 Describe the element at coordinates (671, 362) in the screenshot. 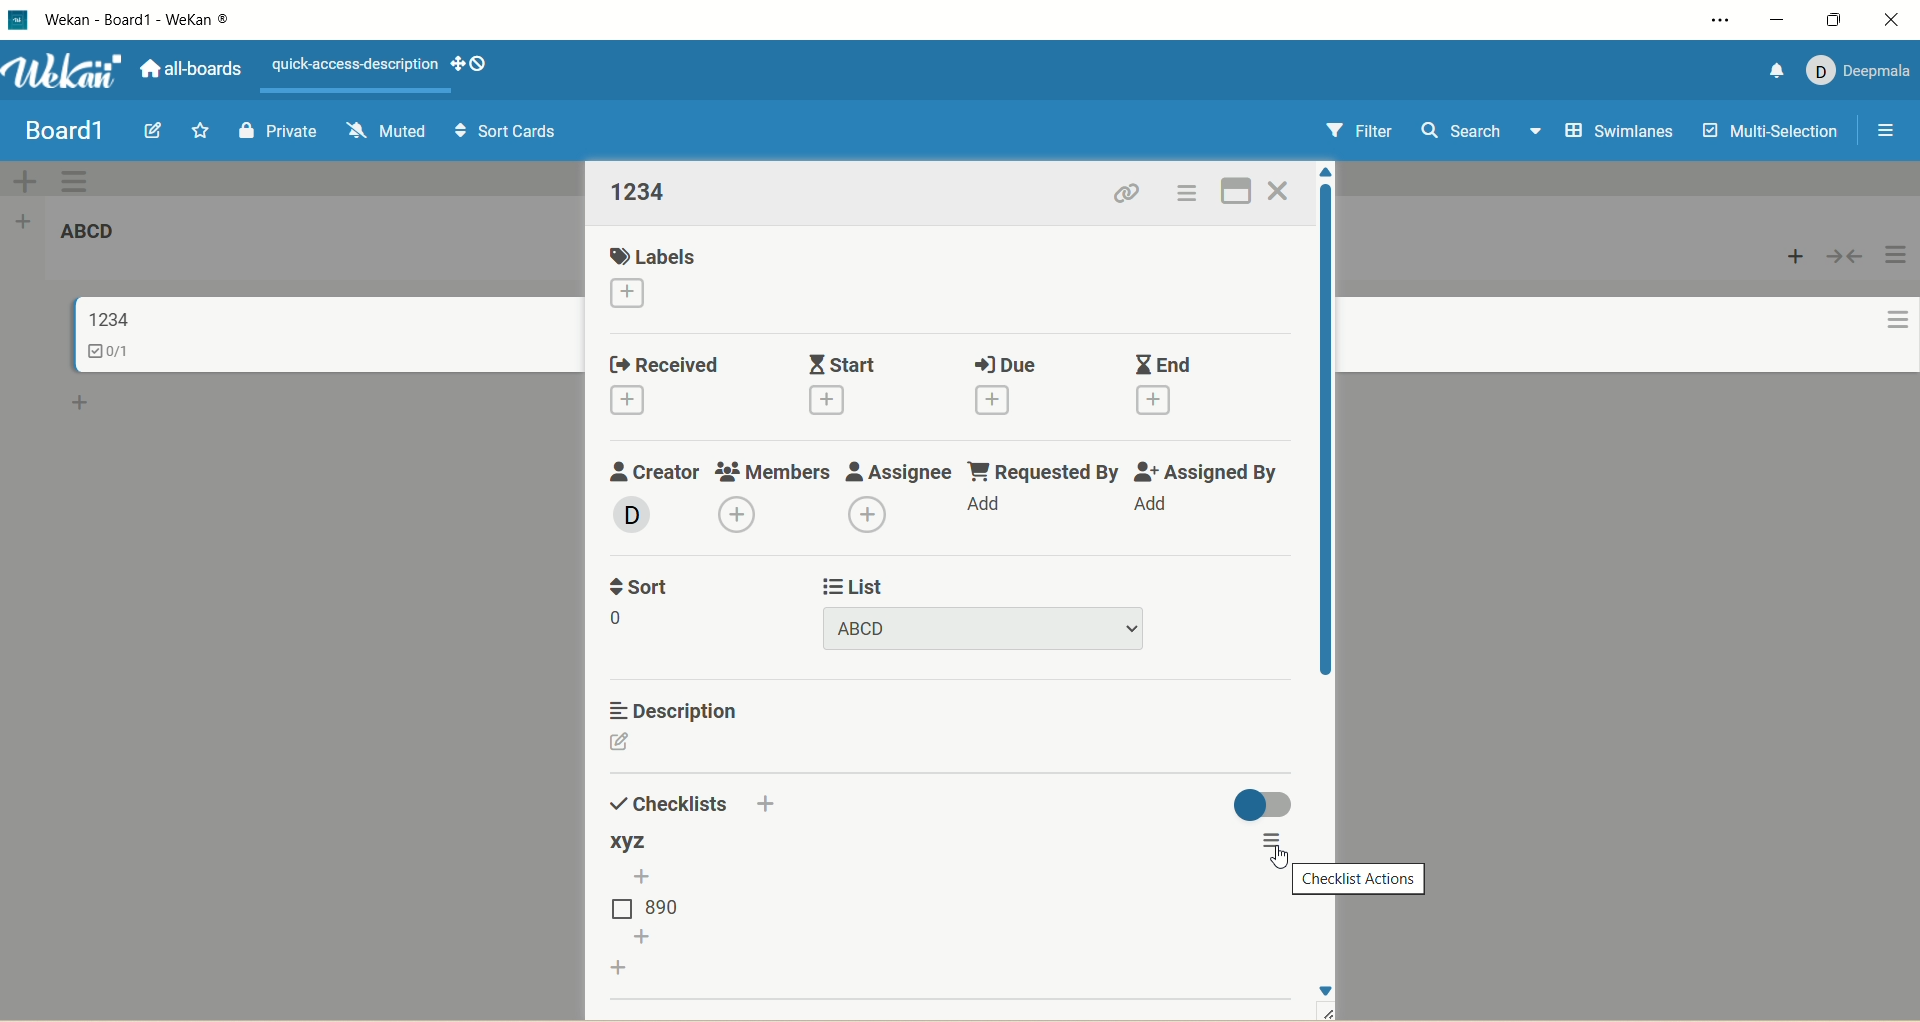

I see `received` at that location.